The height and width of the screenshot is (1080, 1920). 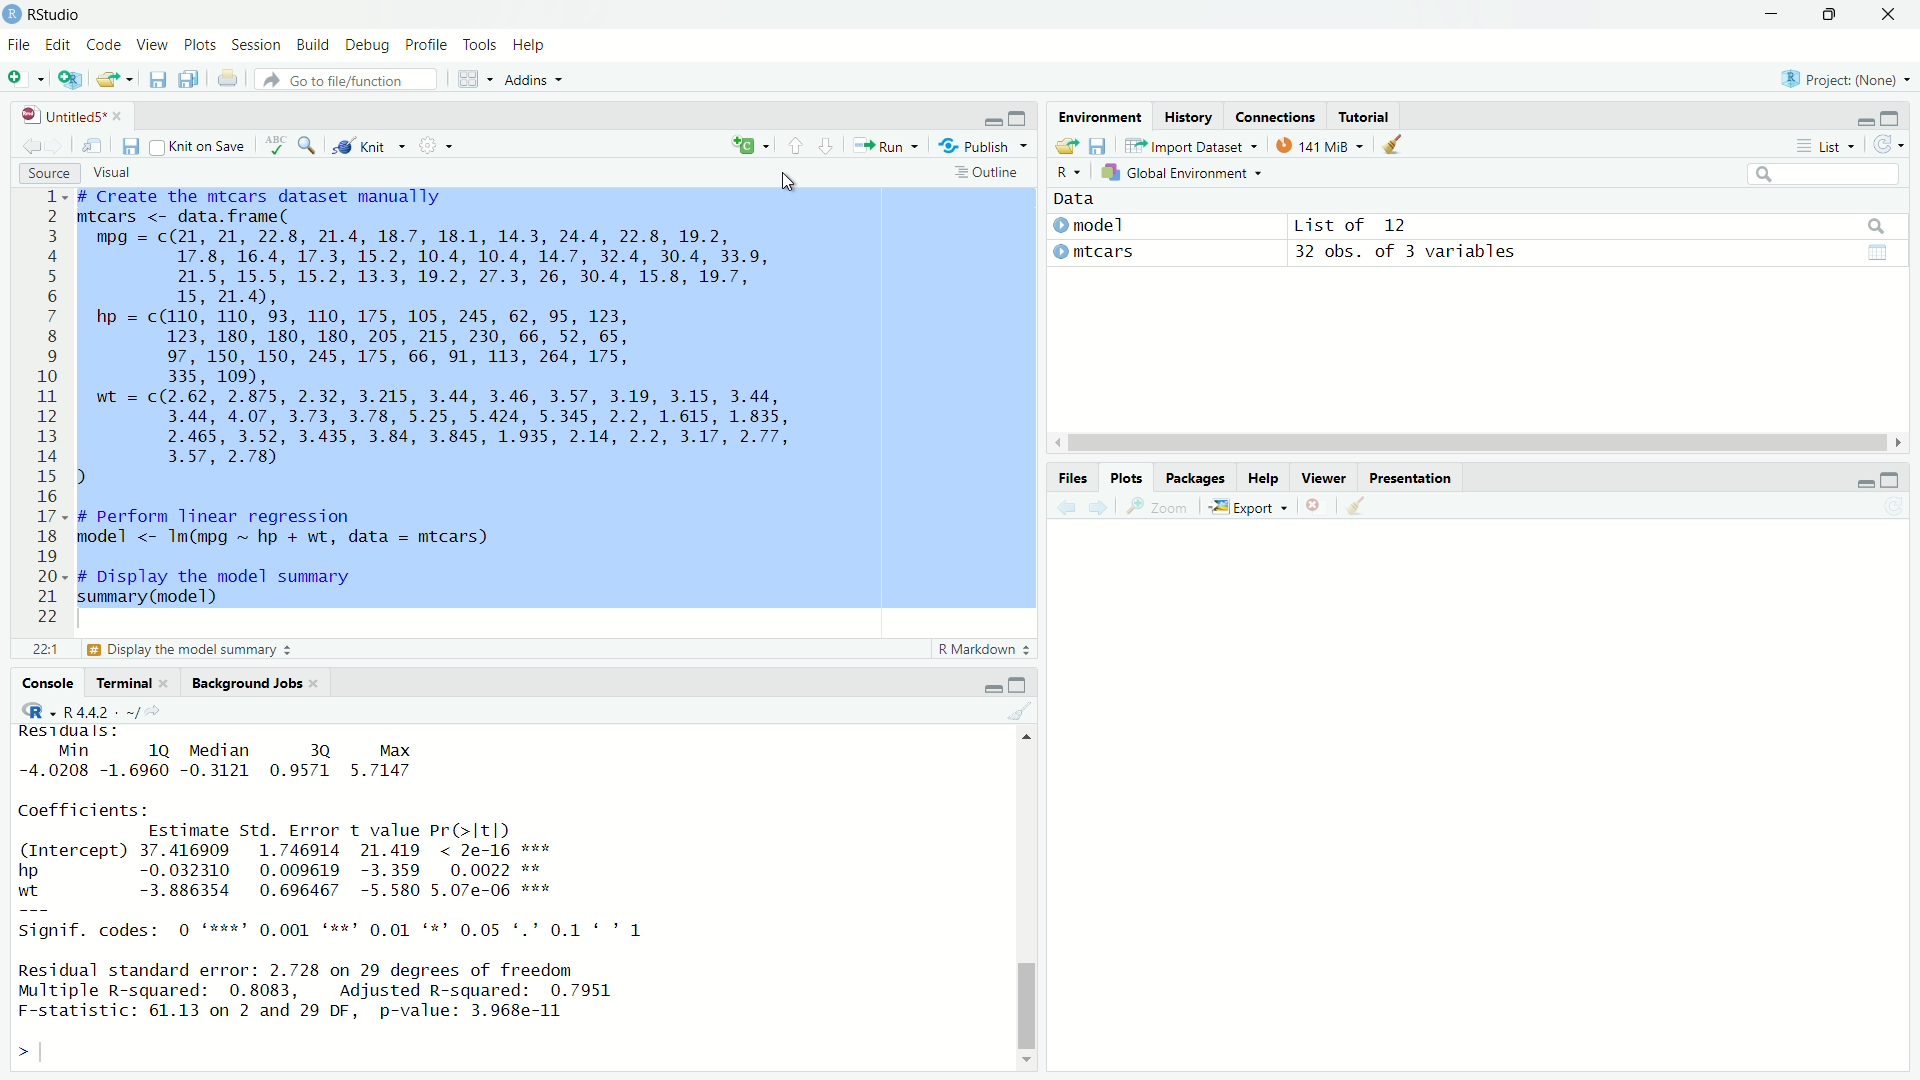 What do you see at coordinates (1773, 14) in the screenshot?
I see `minimize` at bounding box center [1773, 14].